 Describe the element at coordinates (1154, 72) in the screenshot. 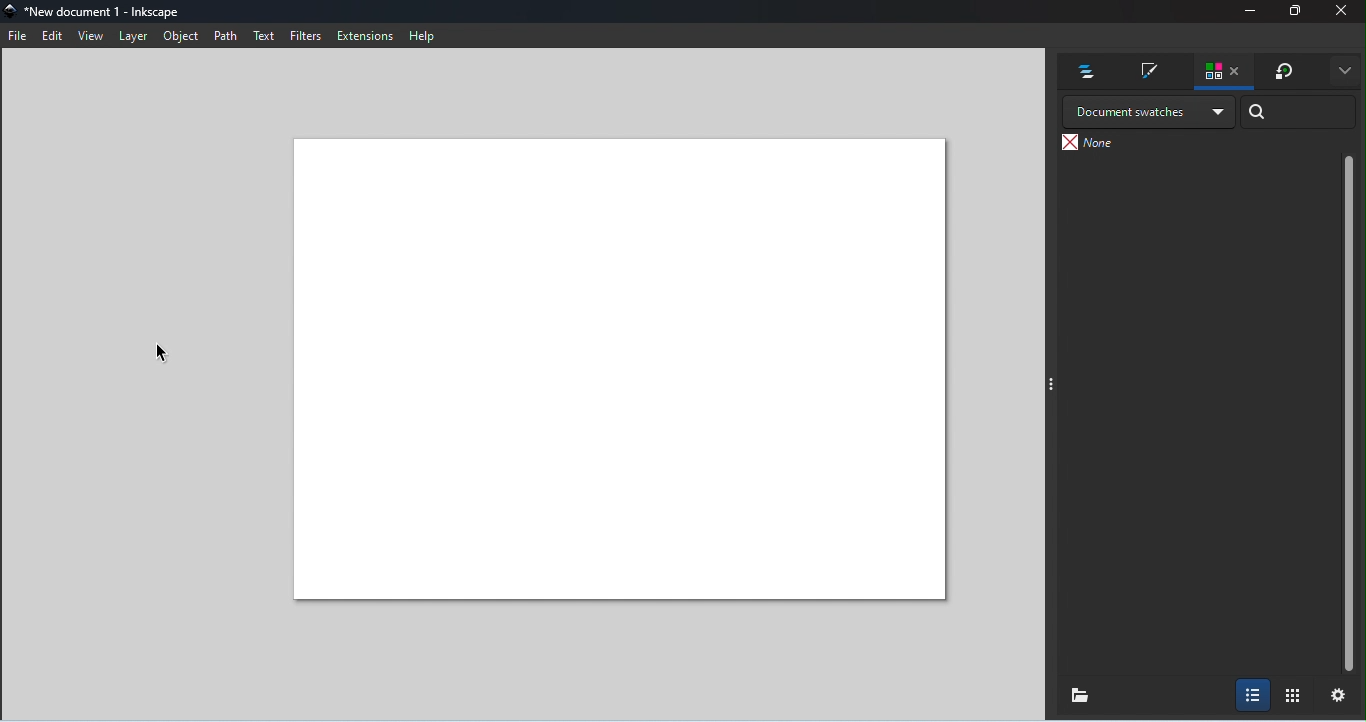

I see `Fill and stroke` at that location.